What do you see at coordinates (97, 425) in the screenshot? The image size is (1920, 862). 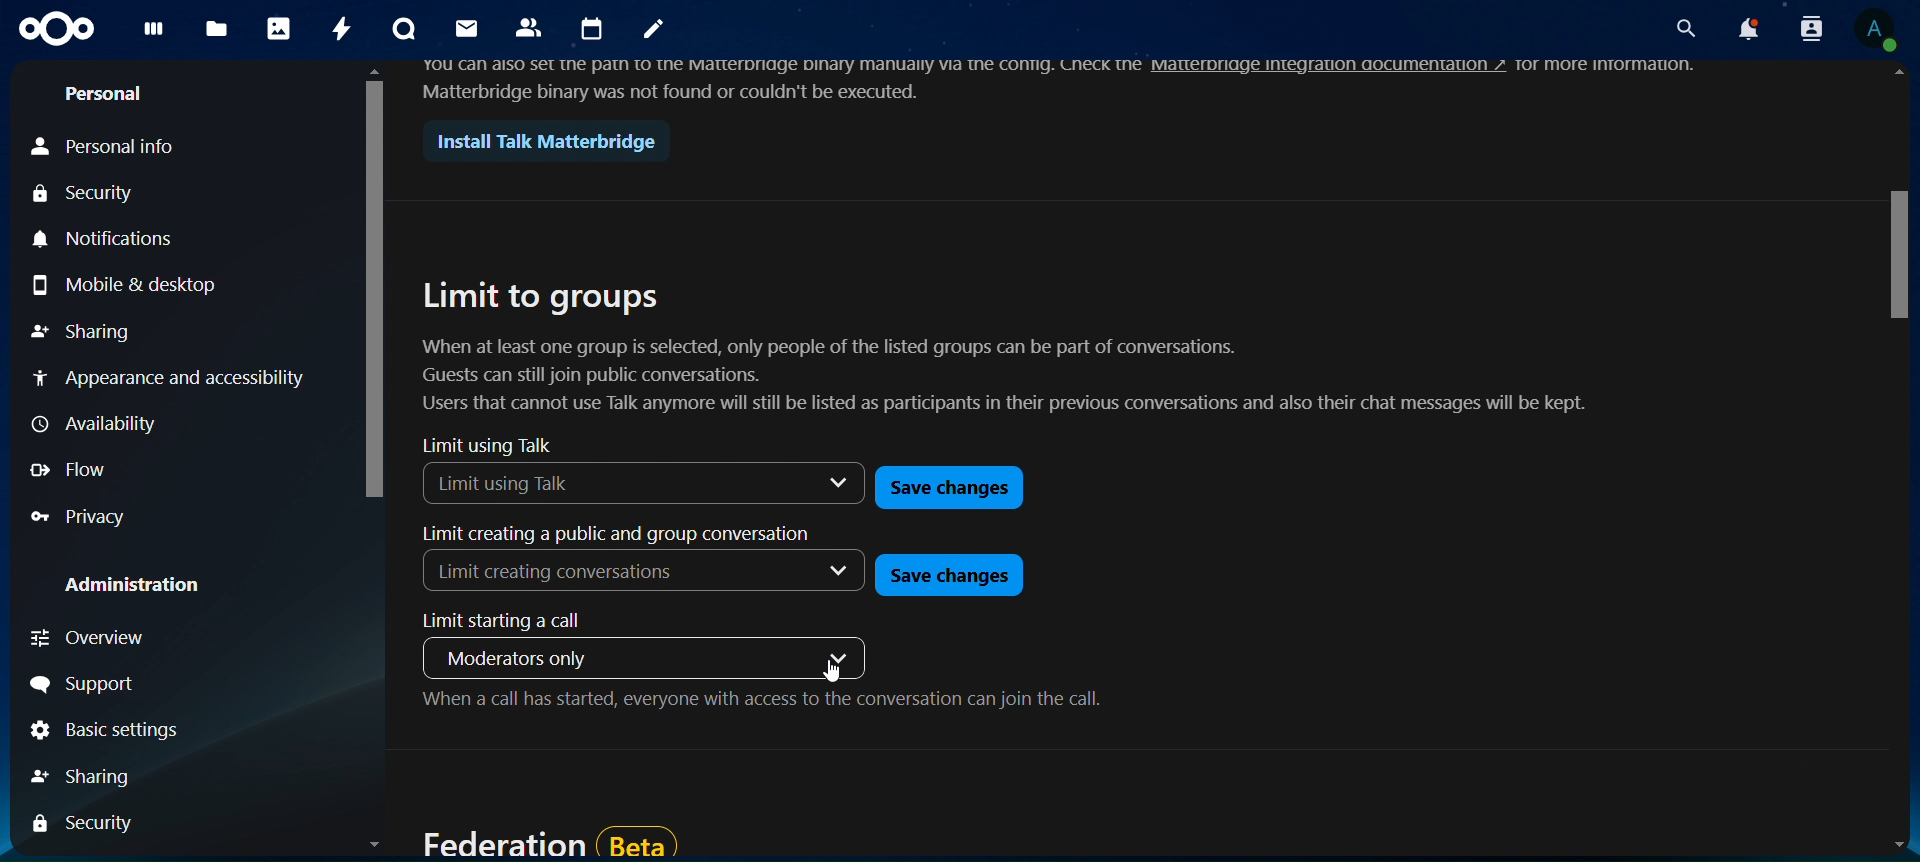 I see `availability` at bounding box center [97, 425].